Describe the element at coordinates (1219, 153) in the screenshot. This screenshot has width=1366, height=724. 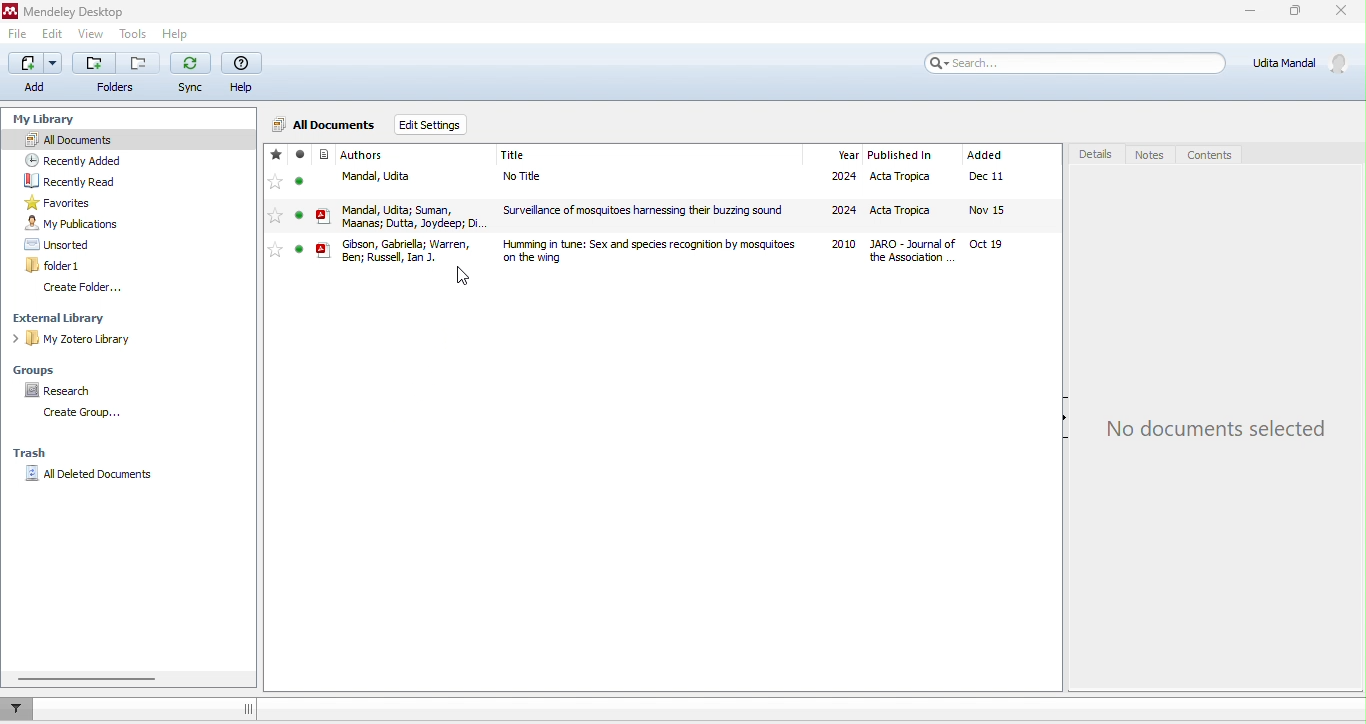
I see `contents` at that location.